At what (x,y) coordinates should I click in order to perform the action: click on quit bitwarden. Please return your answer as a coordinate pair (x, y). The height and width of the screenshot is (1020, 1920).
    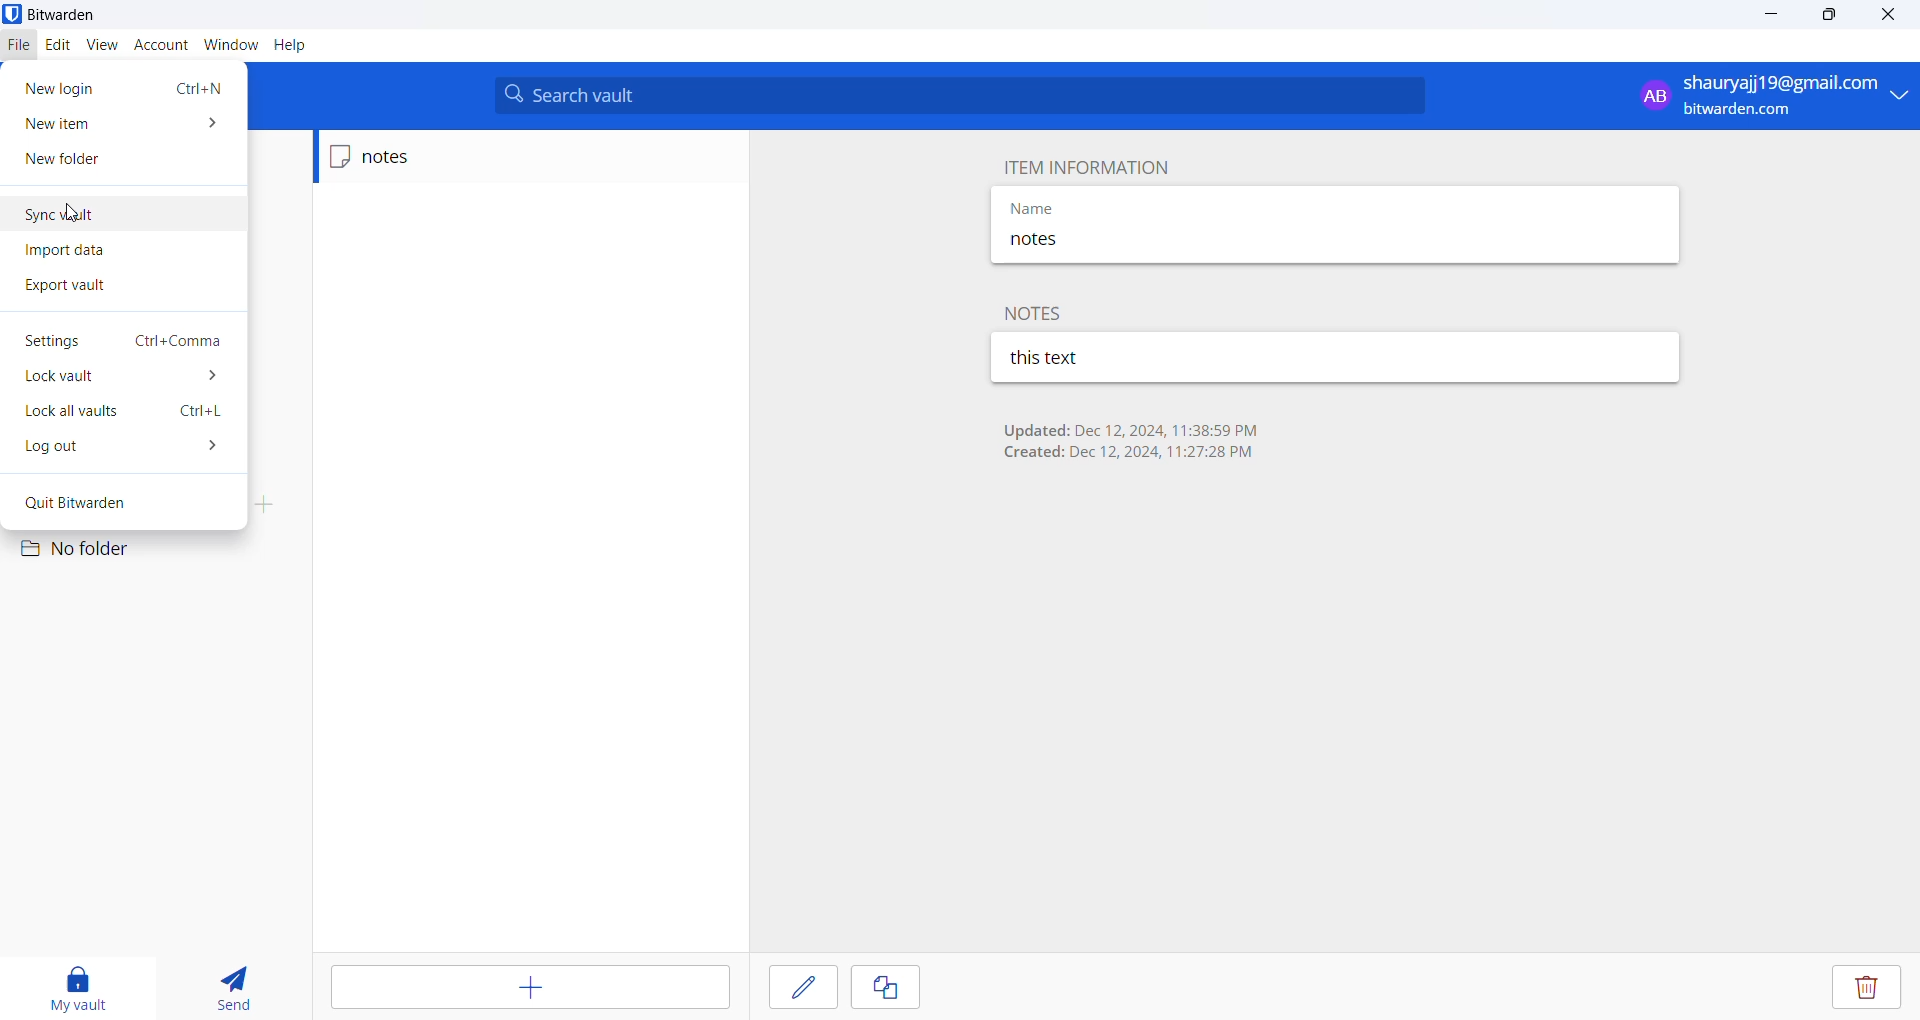
    Looking at the image, I should click on (129, 501).